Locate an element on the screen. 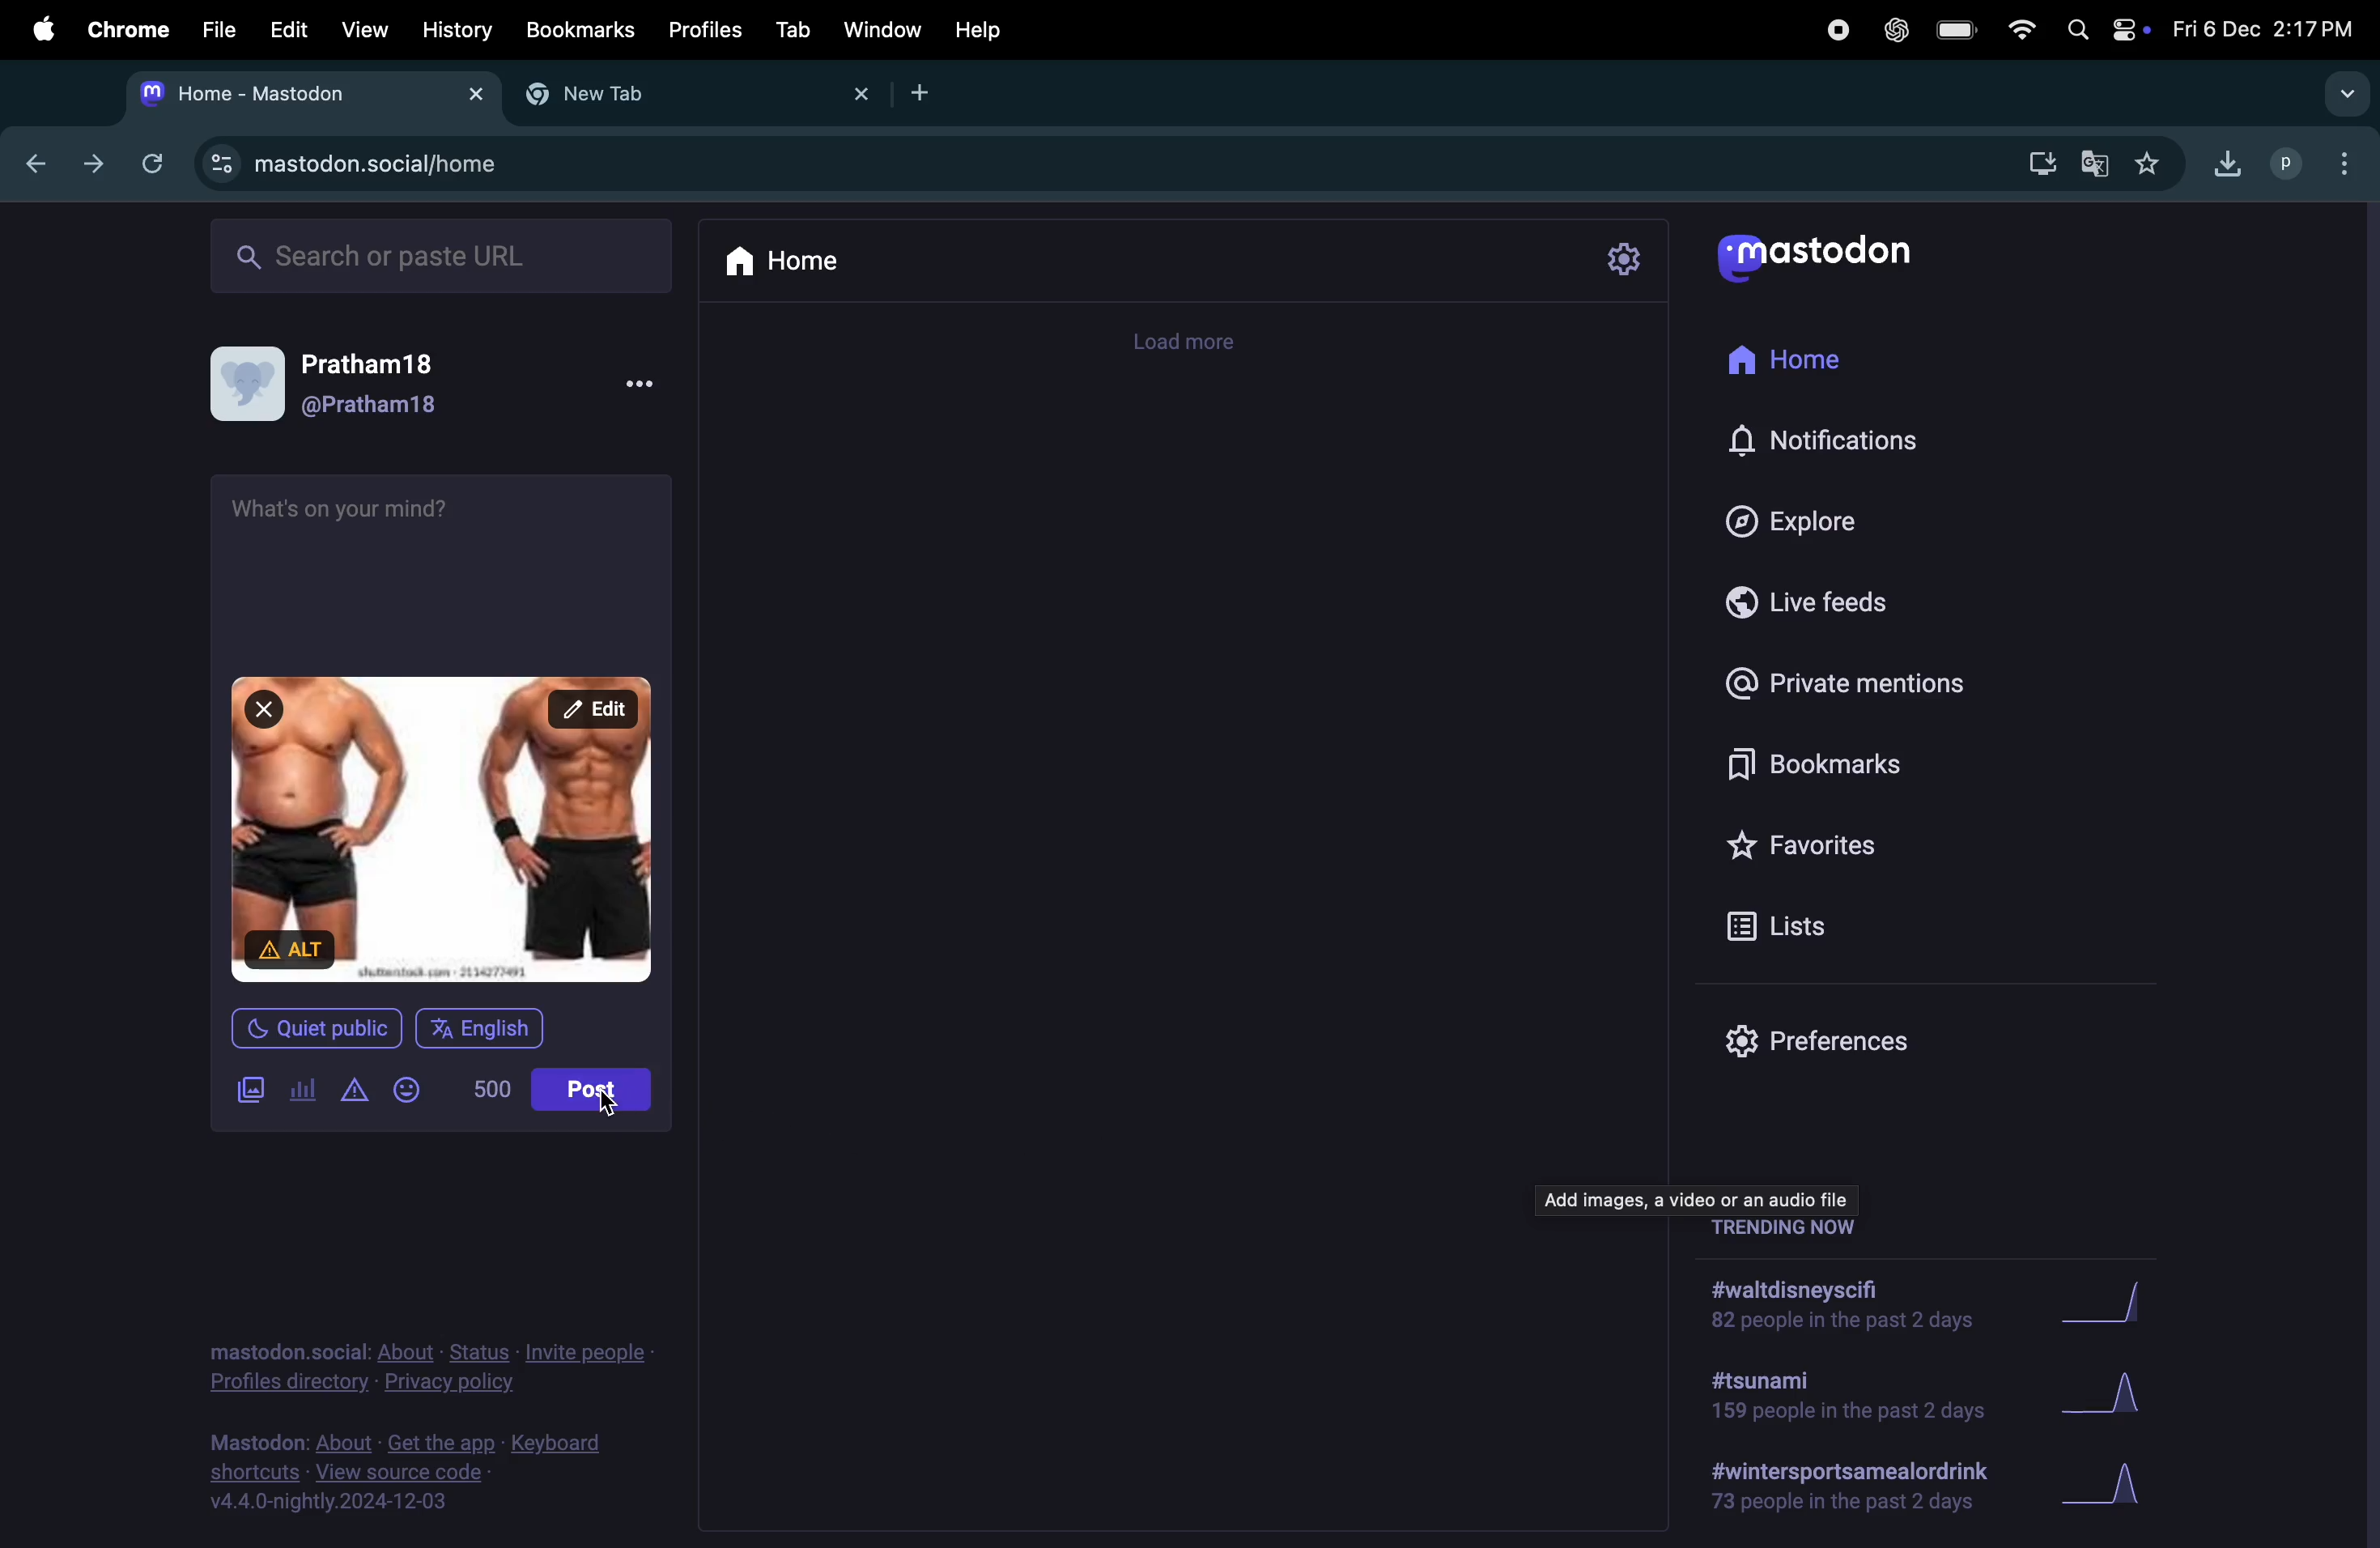 This screenshot has height=1548, width=2380. trending now is located at coordinates (1786, 1233).